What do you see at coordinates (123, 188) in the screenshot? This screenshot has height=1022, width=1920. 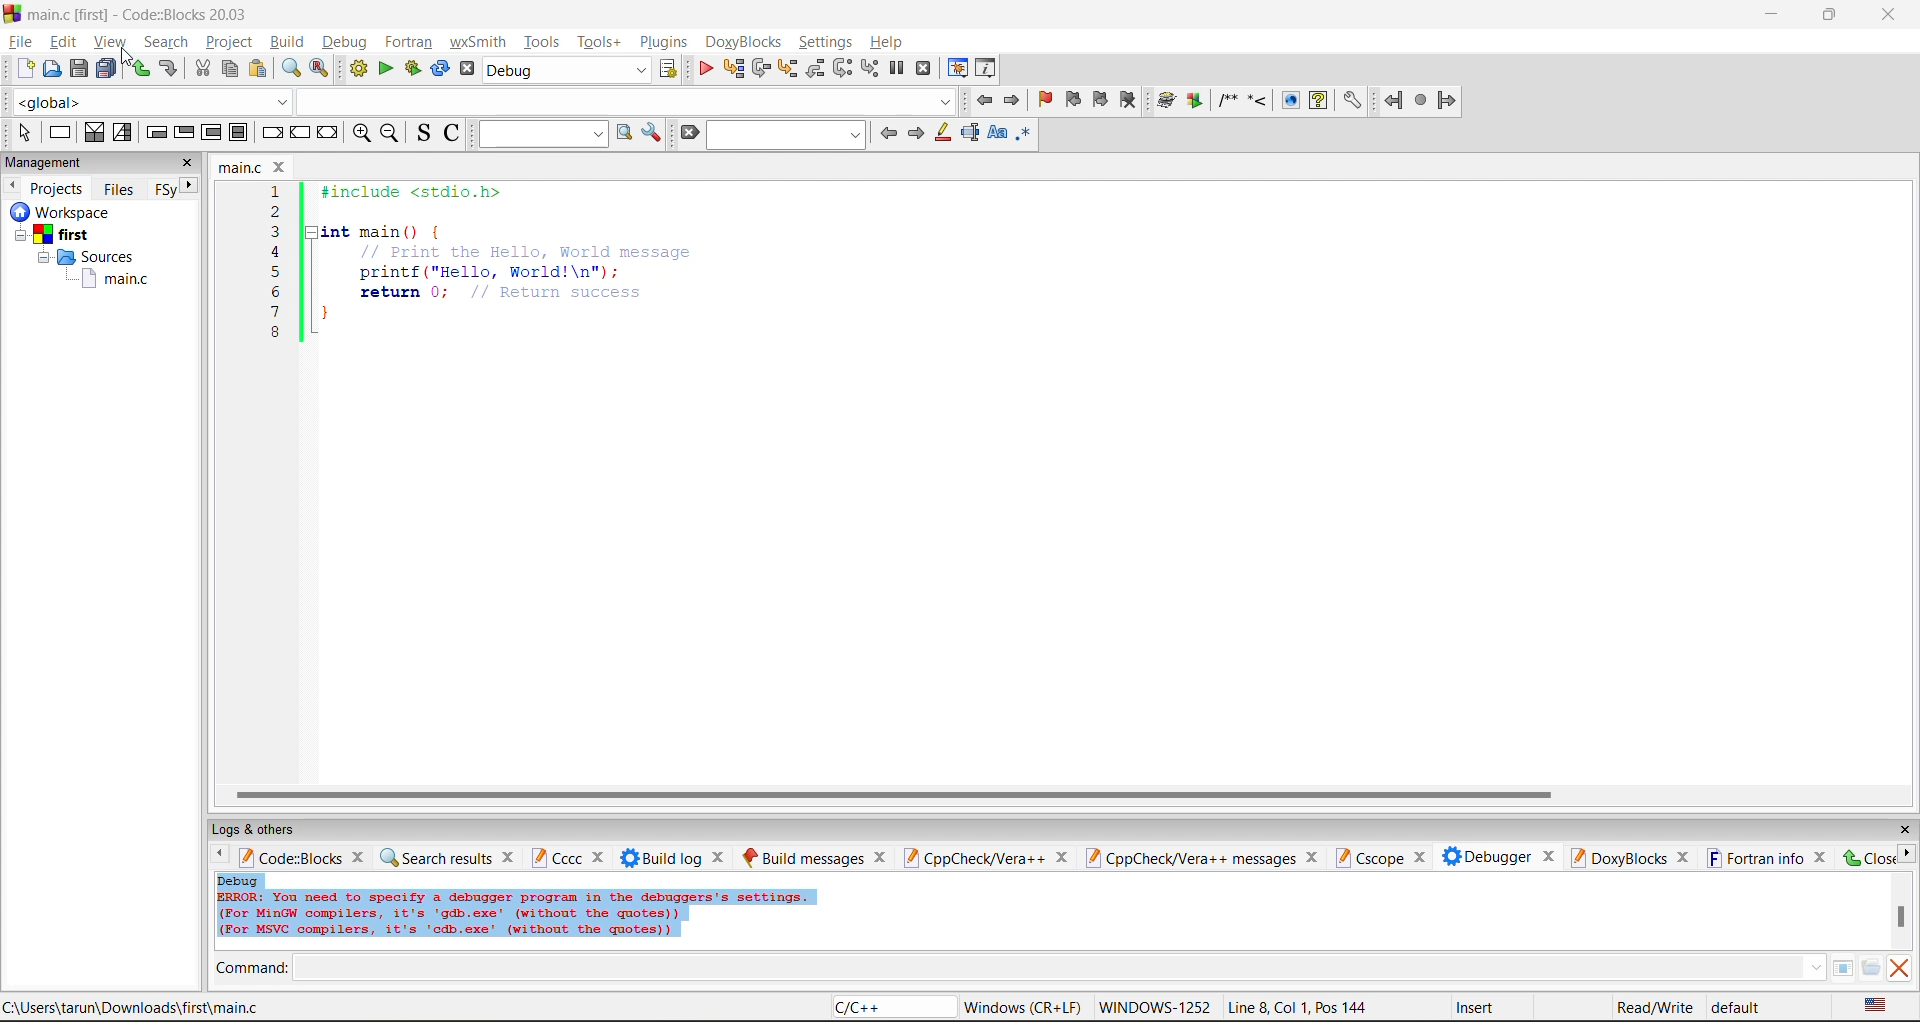 I see `files` at bounding box center [123, 188].